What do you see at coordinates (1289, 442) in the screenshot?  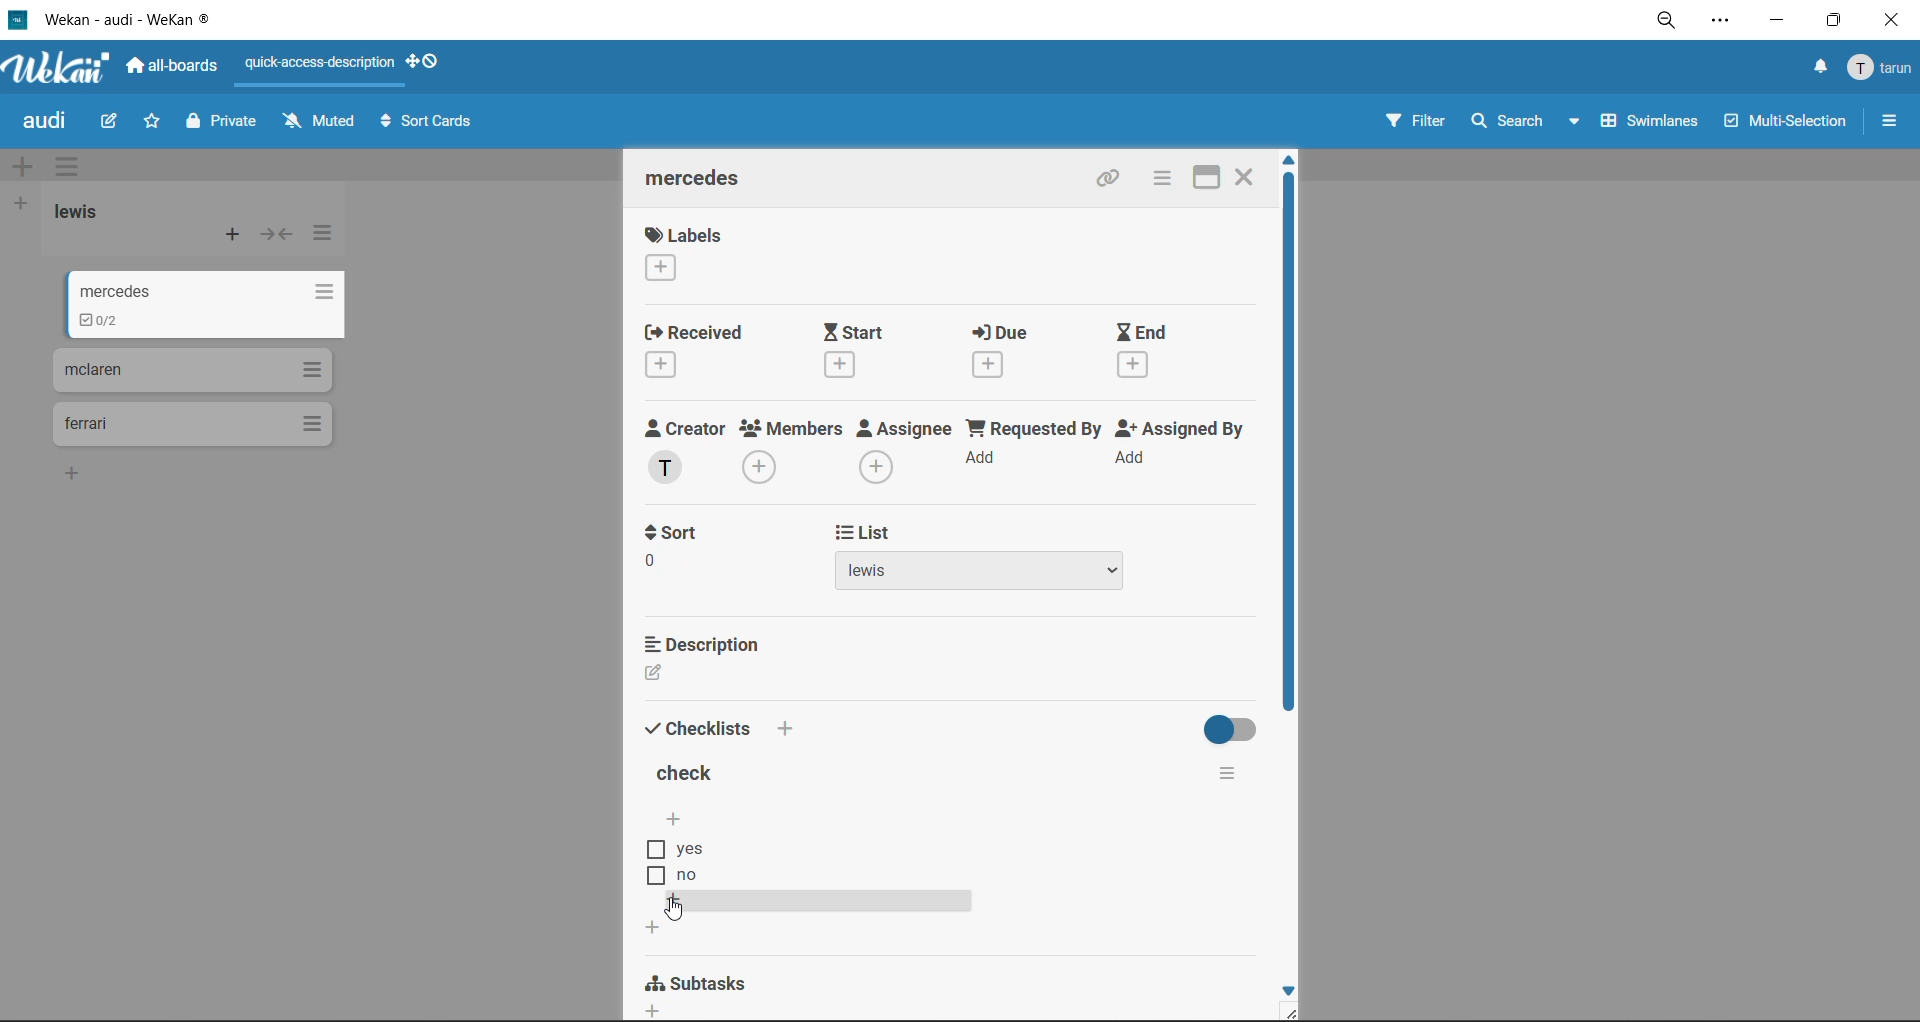 I see `vertical scroll bar` at bounding box center [1289, 442].